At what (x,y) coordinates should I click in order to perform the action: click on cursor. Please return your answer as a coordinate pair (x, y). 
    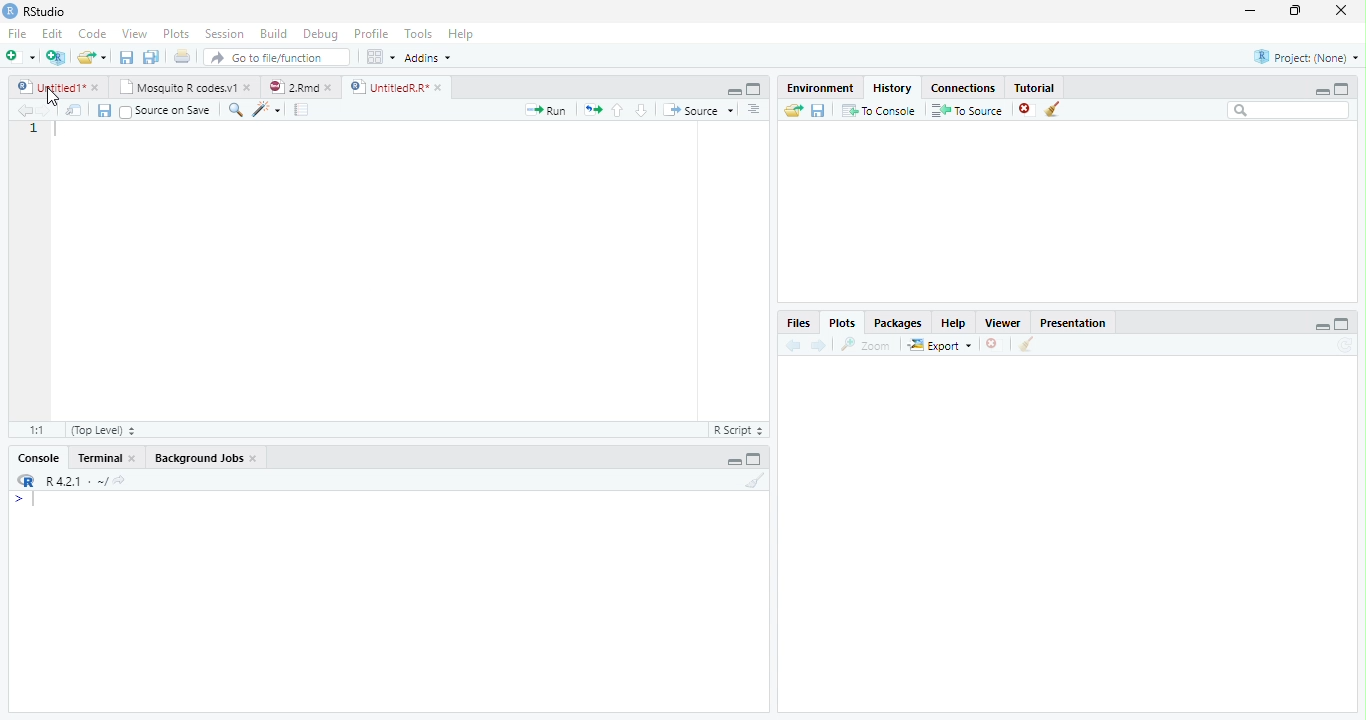
    Looking at the image, I should click on (51, 96).